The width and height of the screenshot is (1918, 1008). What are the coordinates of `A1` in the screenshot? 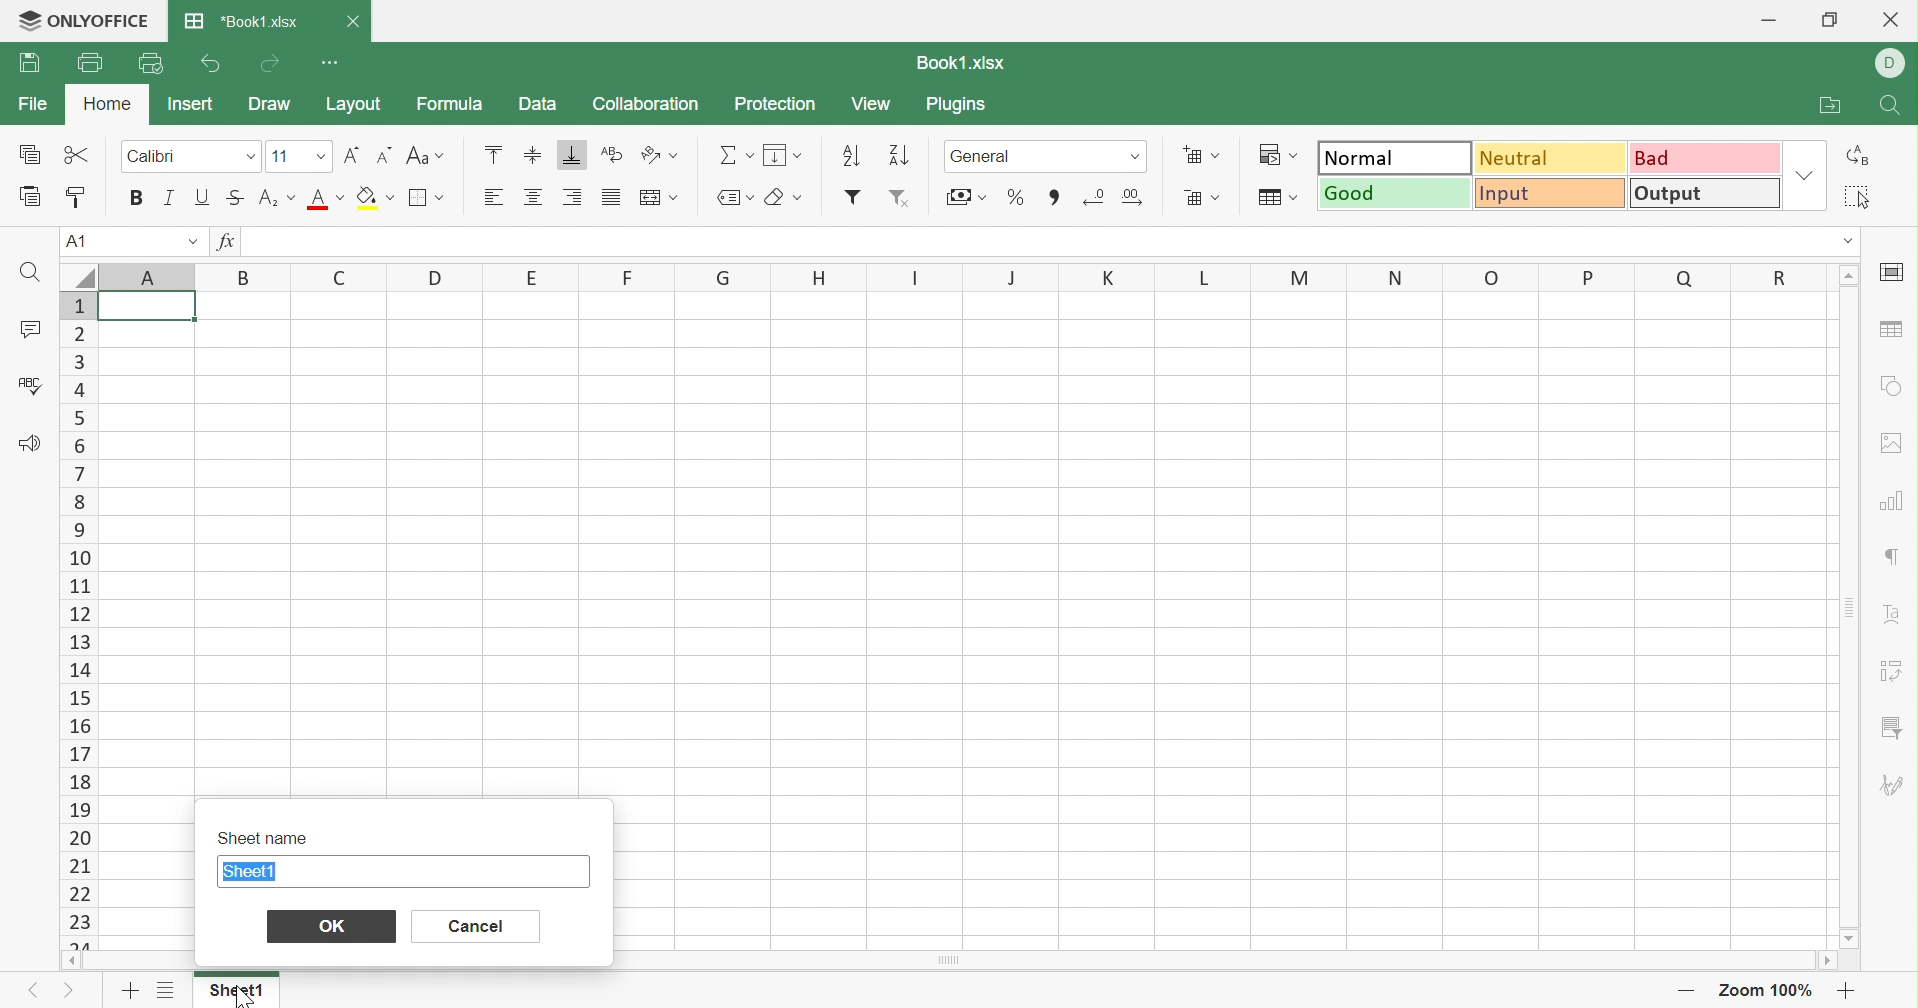 It's located at (83, 240).